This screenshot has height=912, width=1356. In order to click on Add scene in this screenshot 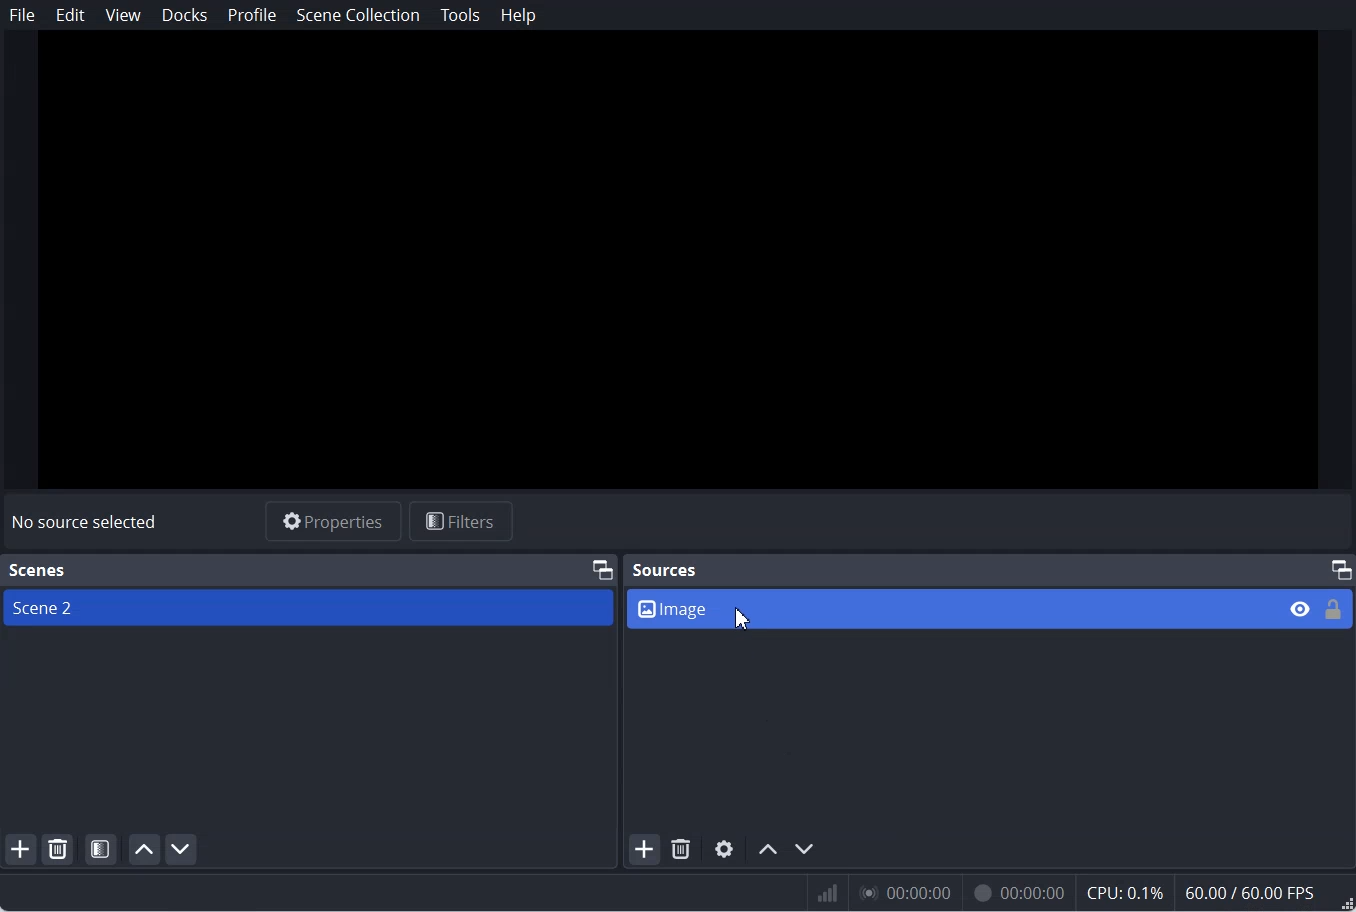, I will do `click(19, 848)`.